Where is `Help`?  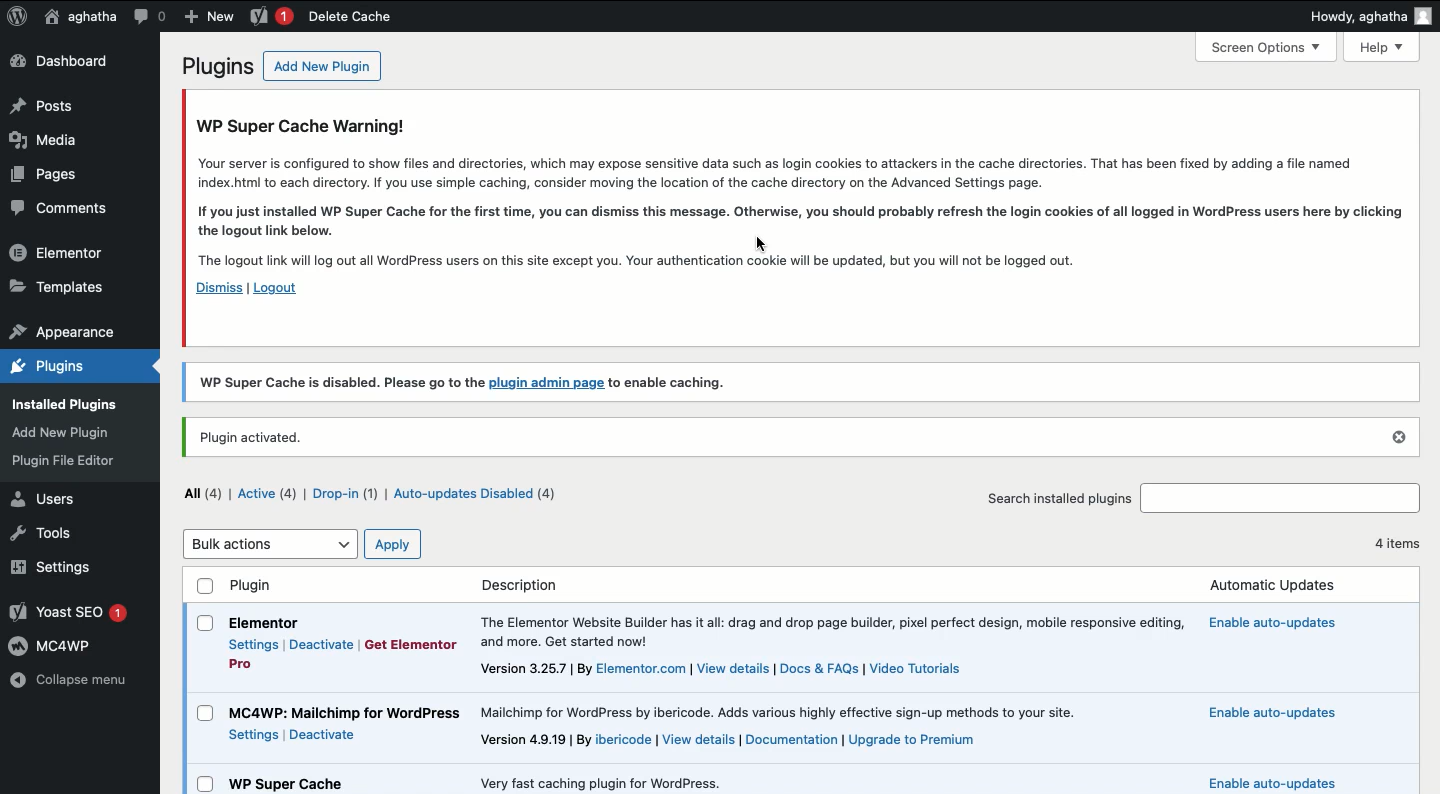 Help is located at coordinates (1383, 48).